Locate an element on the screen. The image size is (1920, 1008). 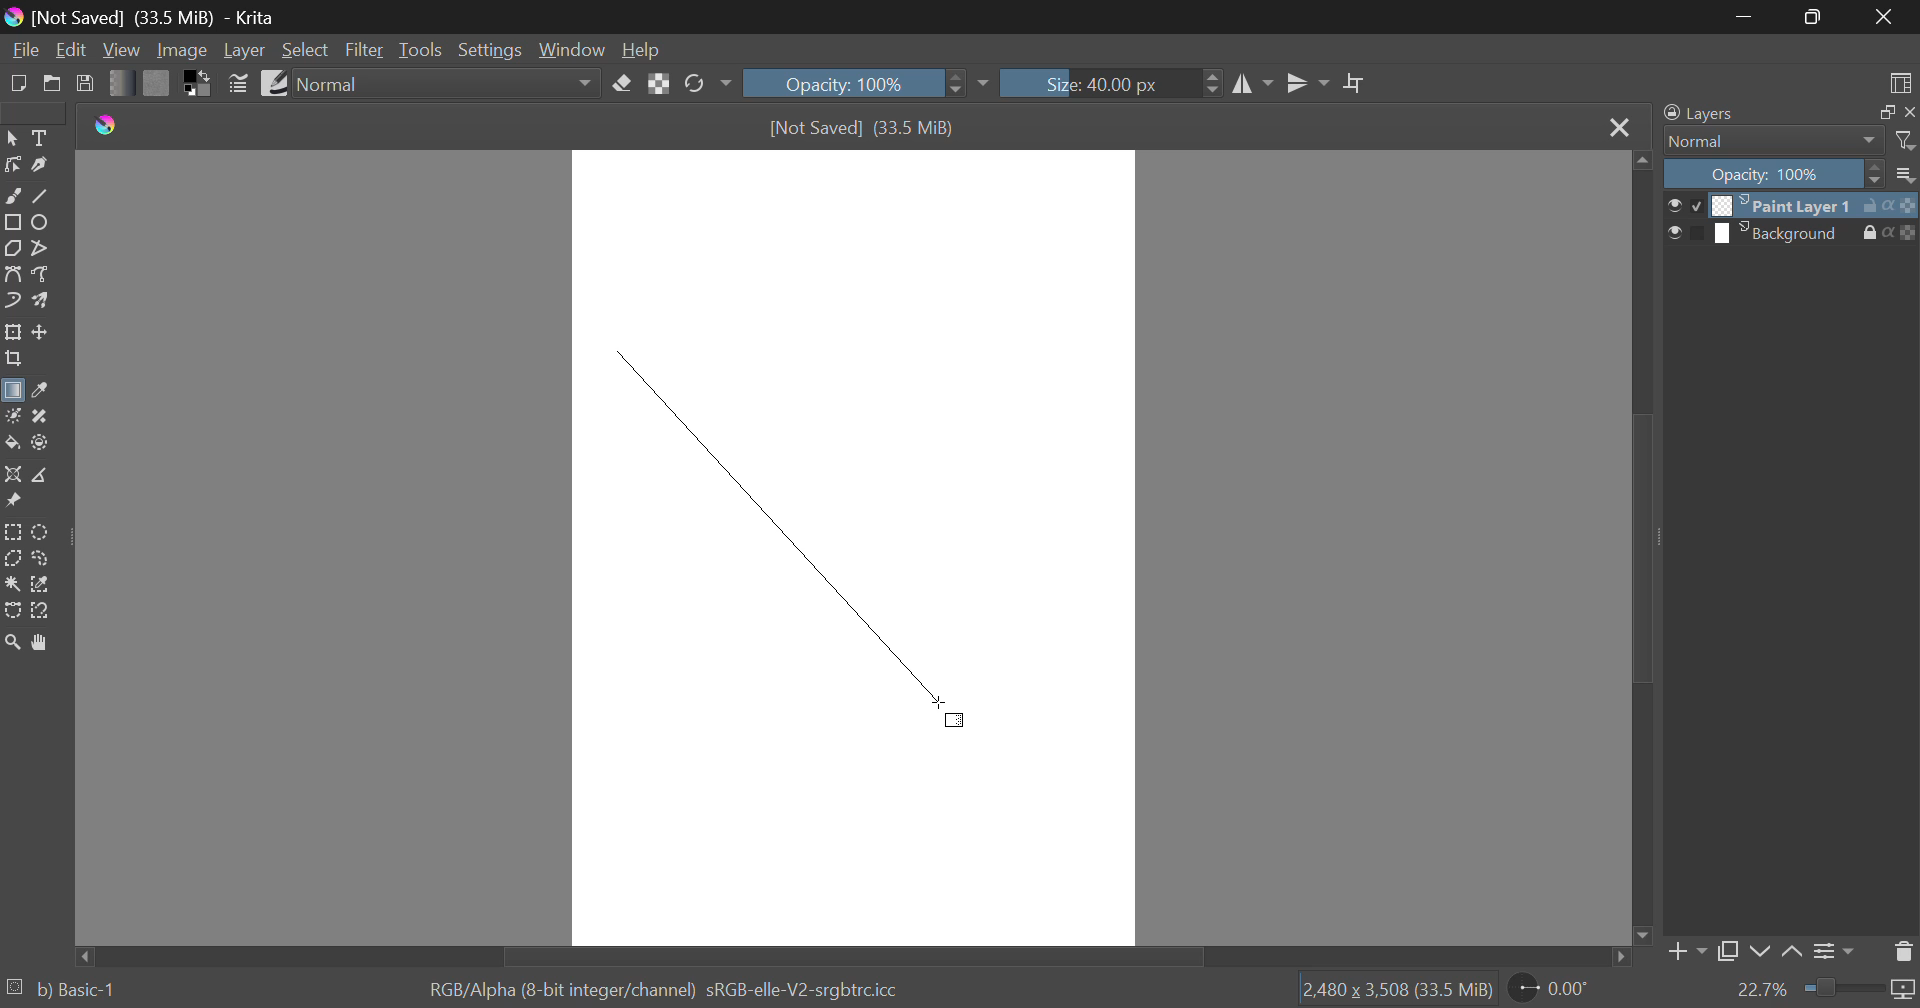
Zoom is located at coordinates (12, 642).